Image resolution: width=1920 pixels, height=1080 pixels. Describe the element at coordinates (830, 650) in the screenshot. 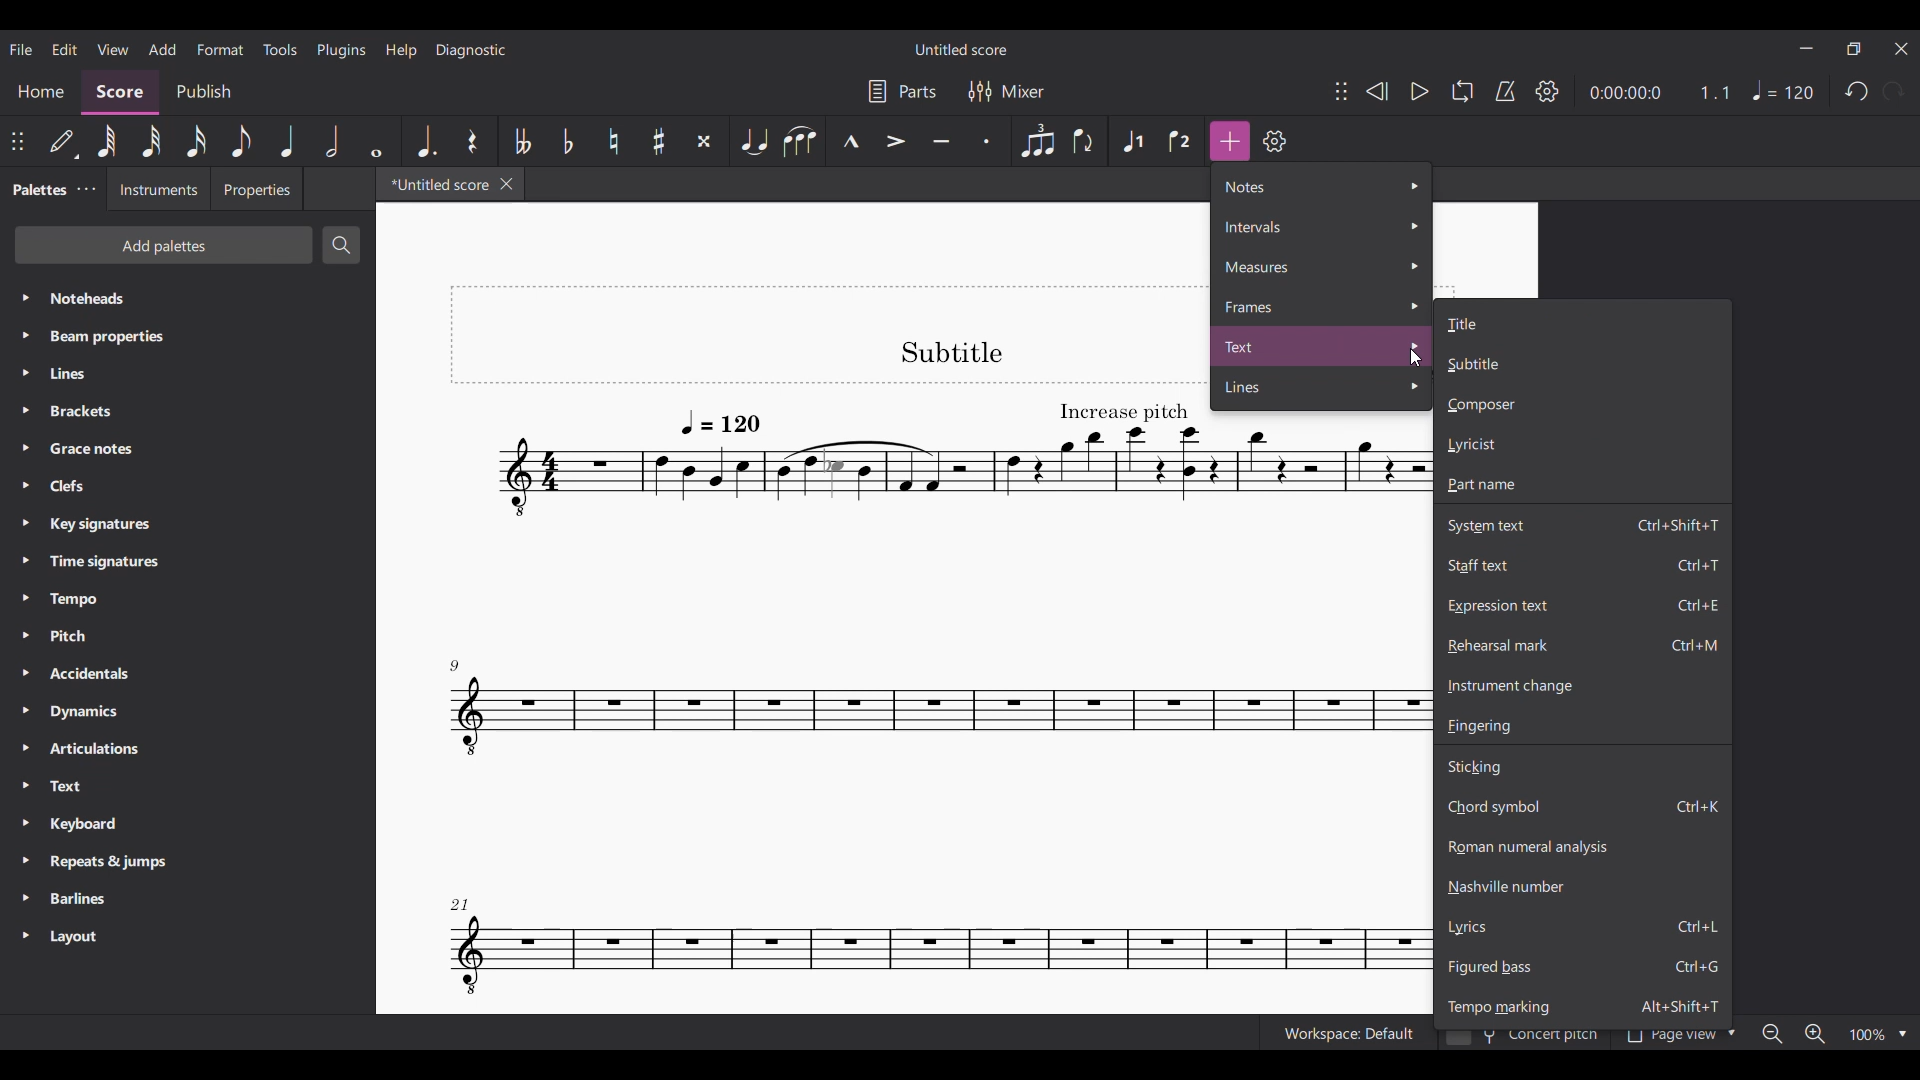

I see `Current score` at that location.